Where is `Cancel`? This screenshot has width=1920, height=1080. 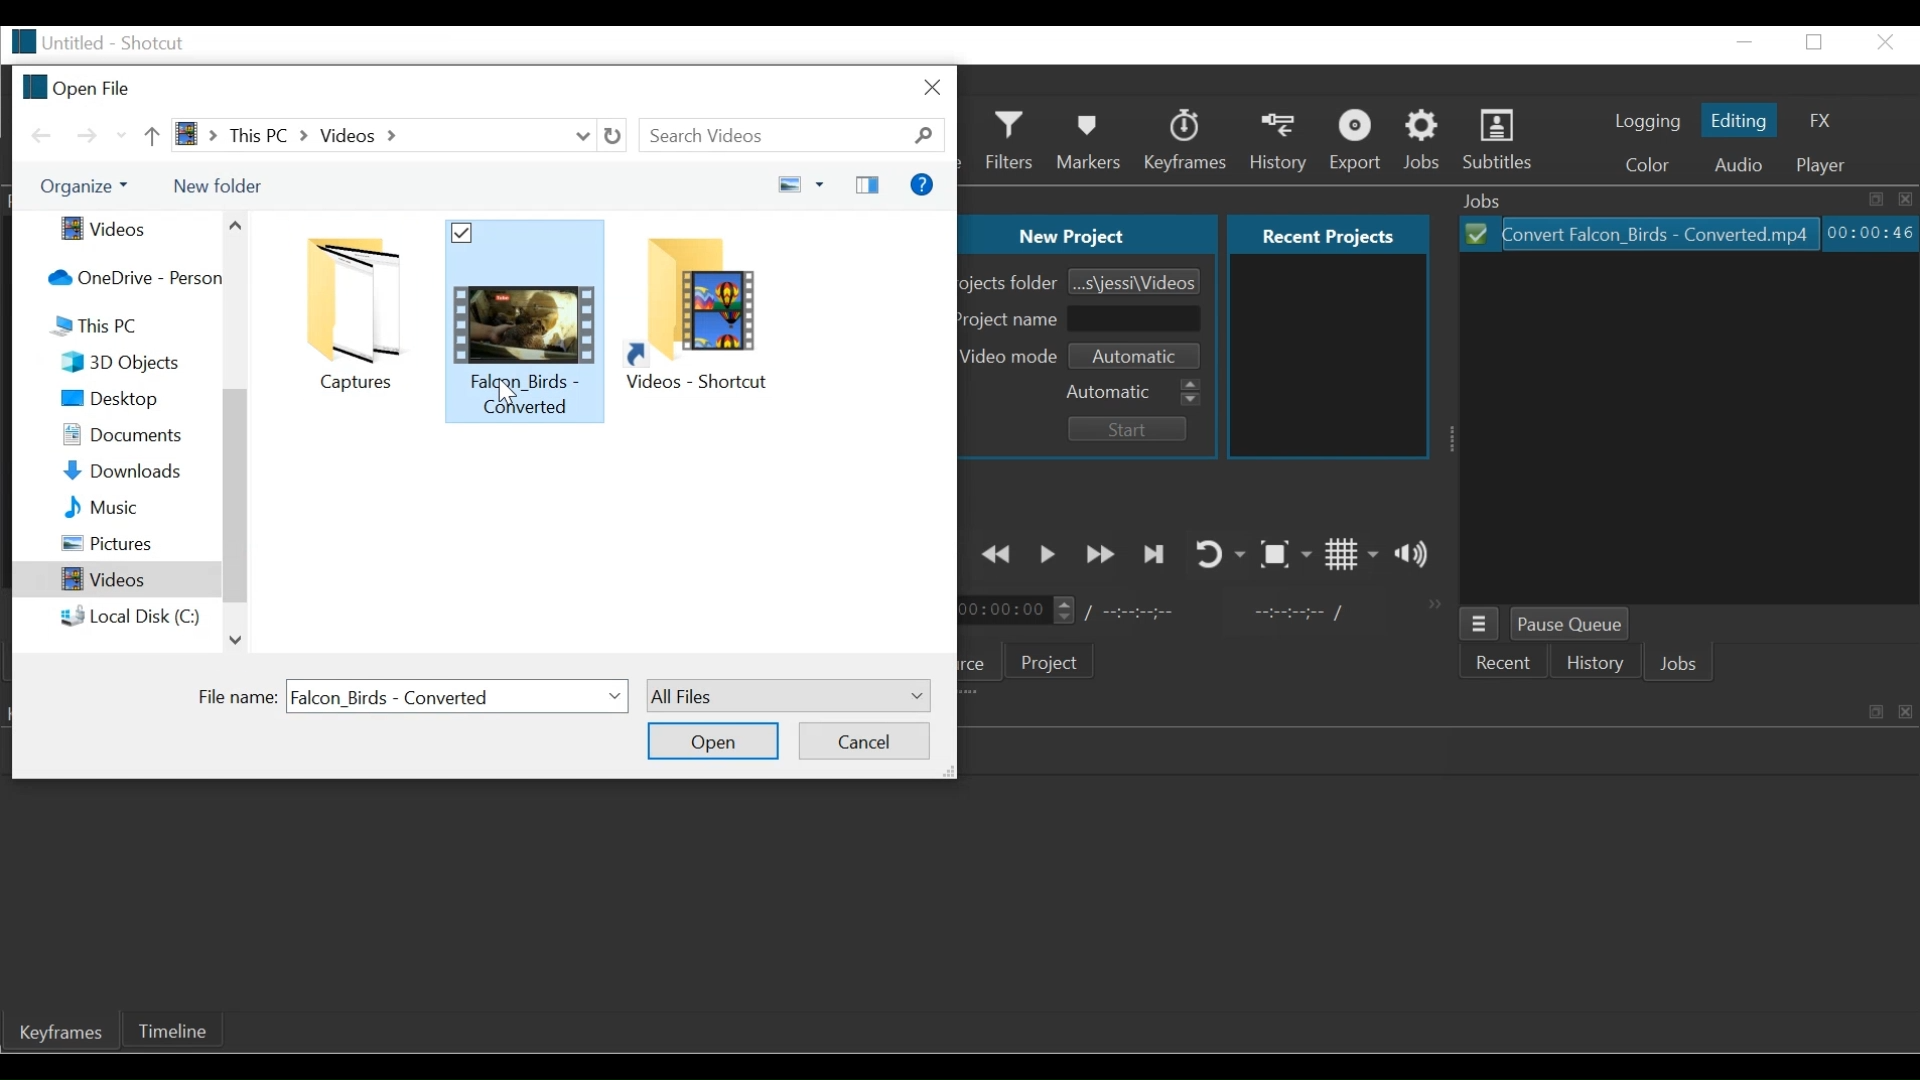 Cancel is located at coordinates (863, 741).